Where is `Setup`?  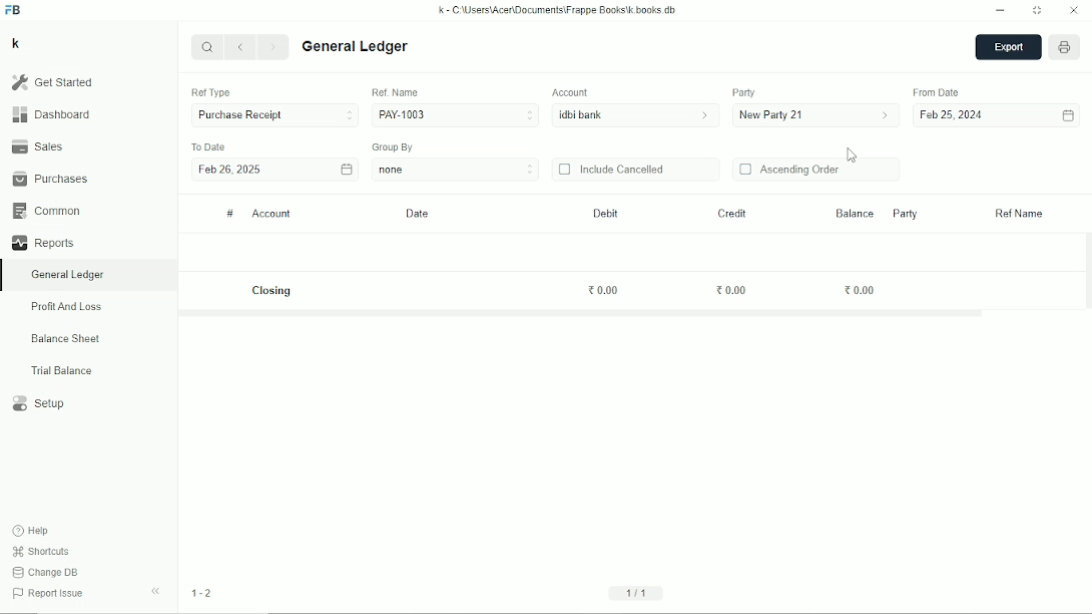 Setup is located at coordinates (40, 404).